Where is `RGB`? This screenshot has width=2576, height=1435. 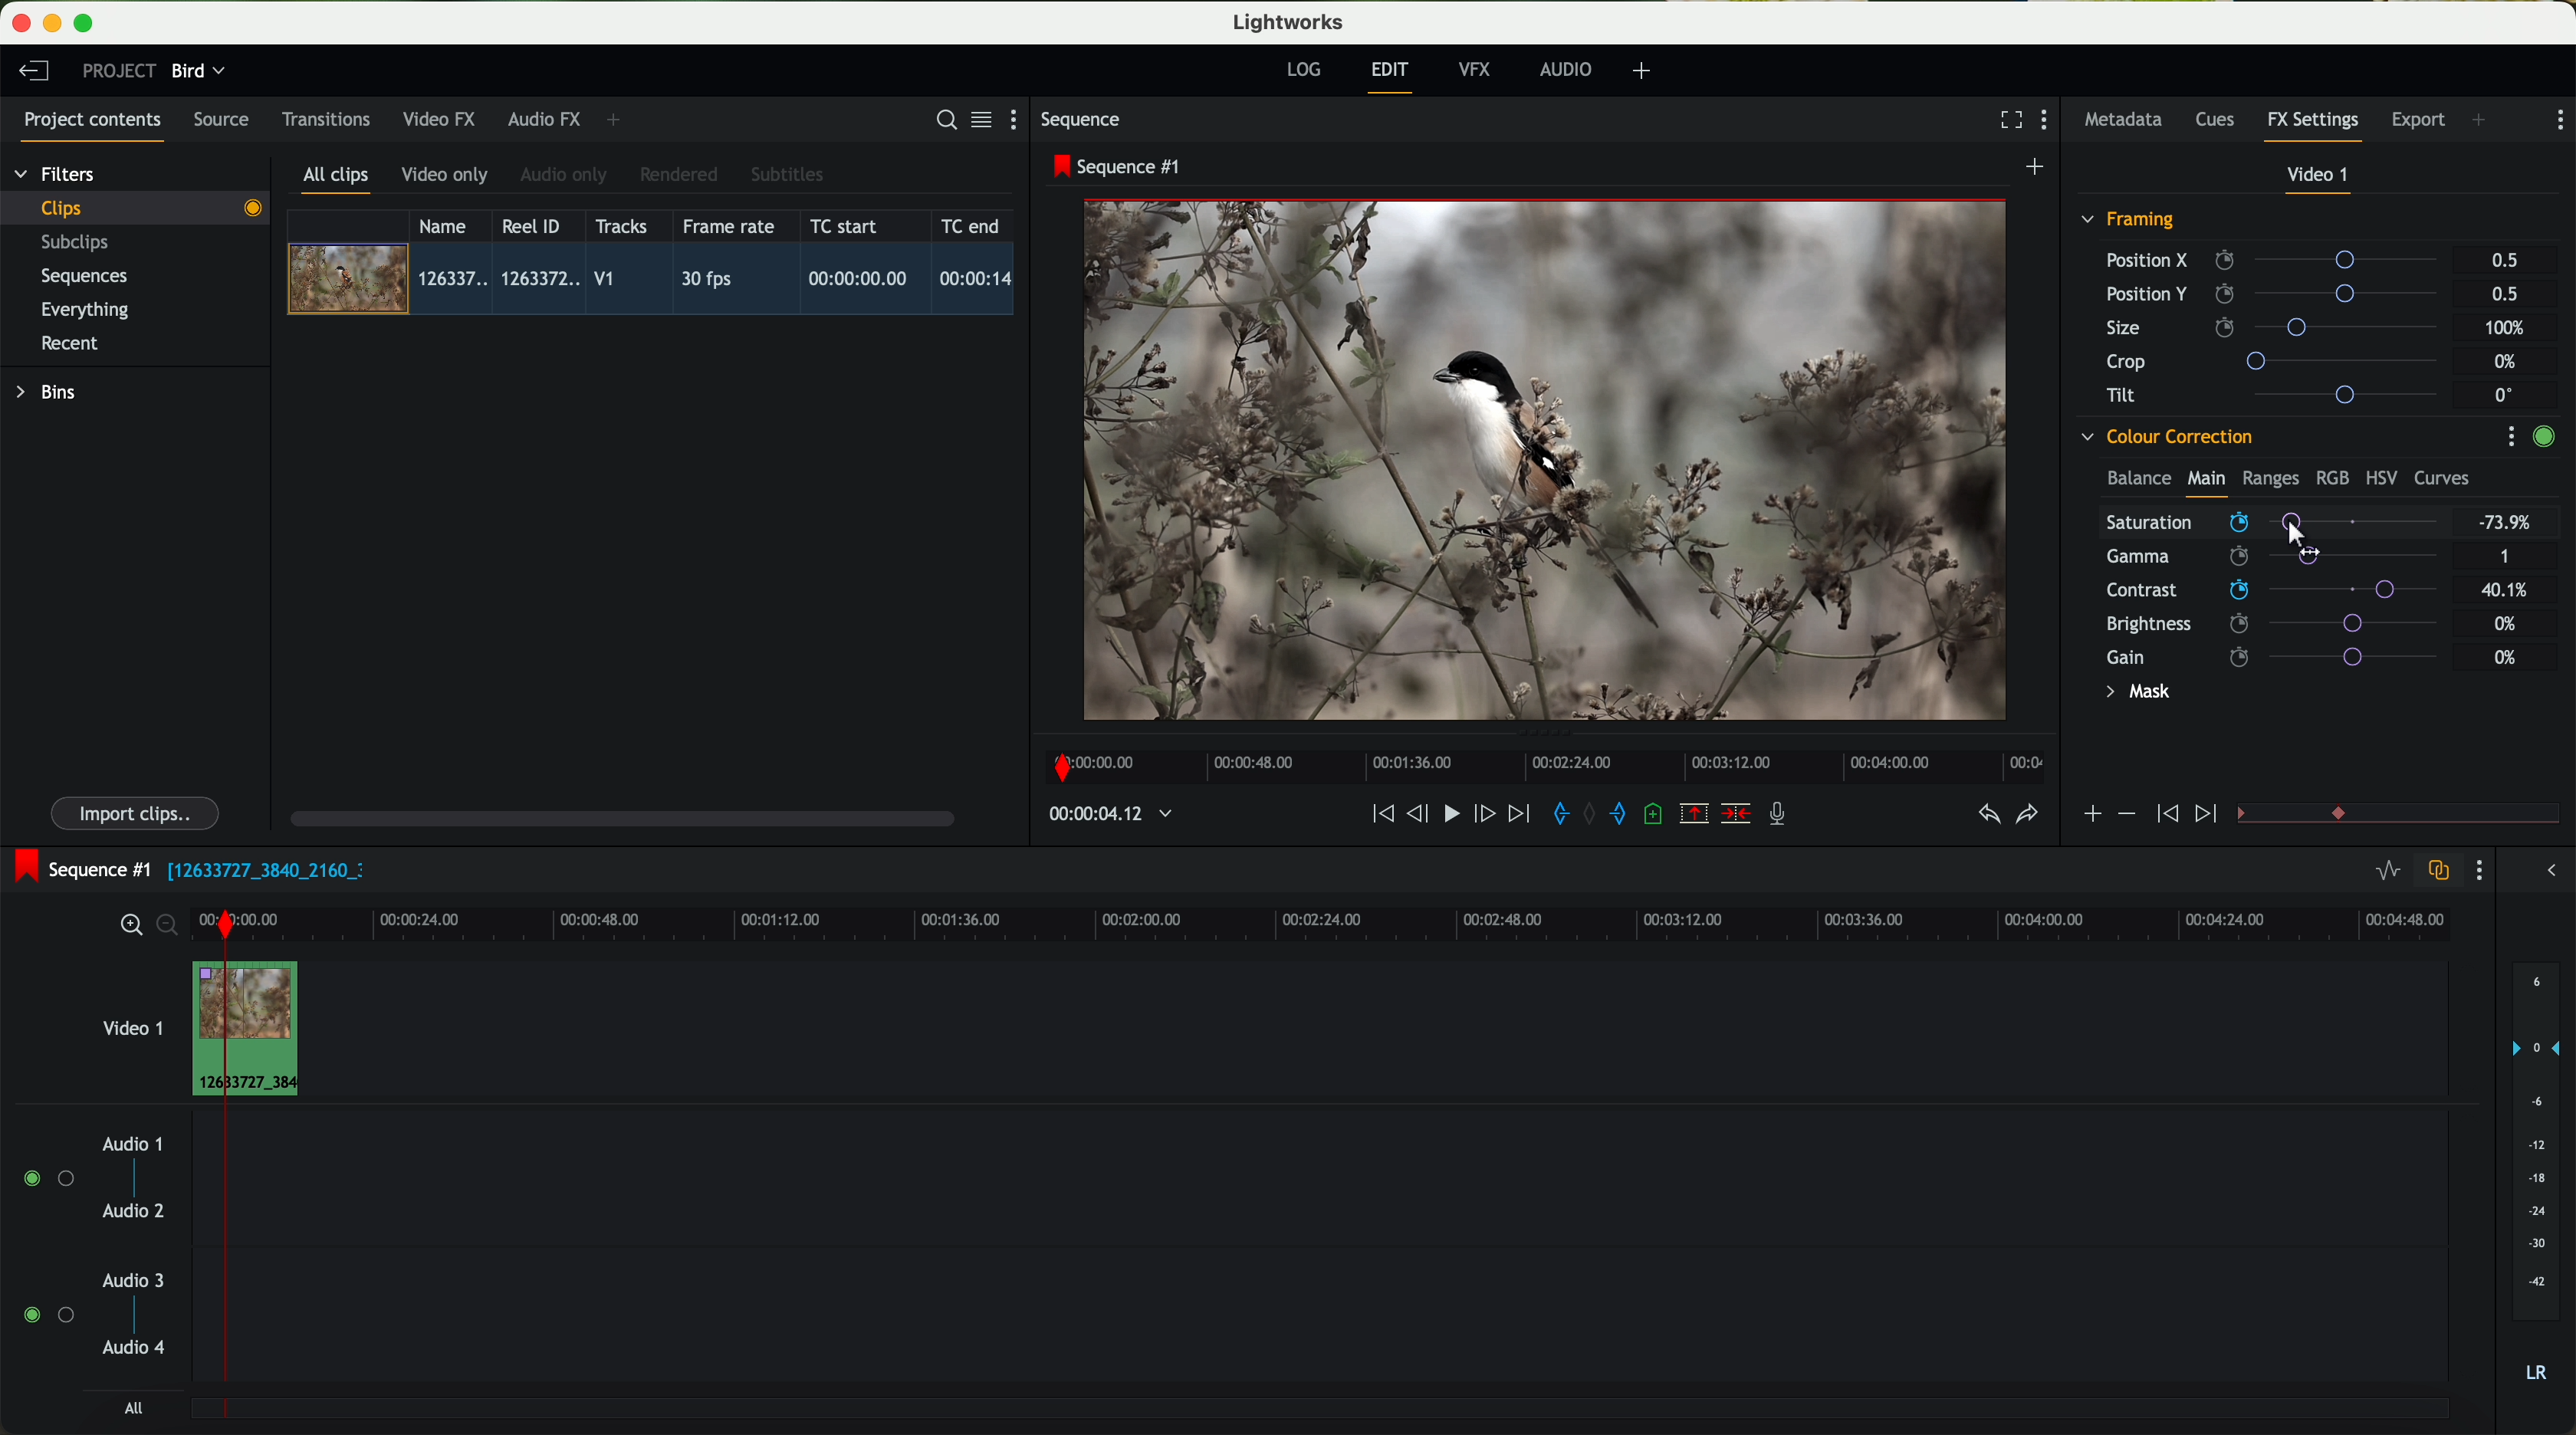
RGB is located at coordinates (2331, 476).